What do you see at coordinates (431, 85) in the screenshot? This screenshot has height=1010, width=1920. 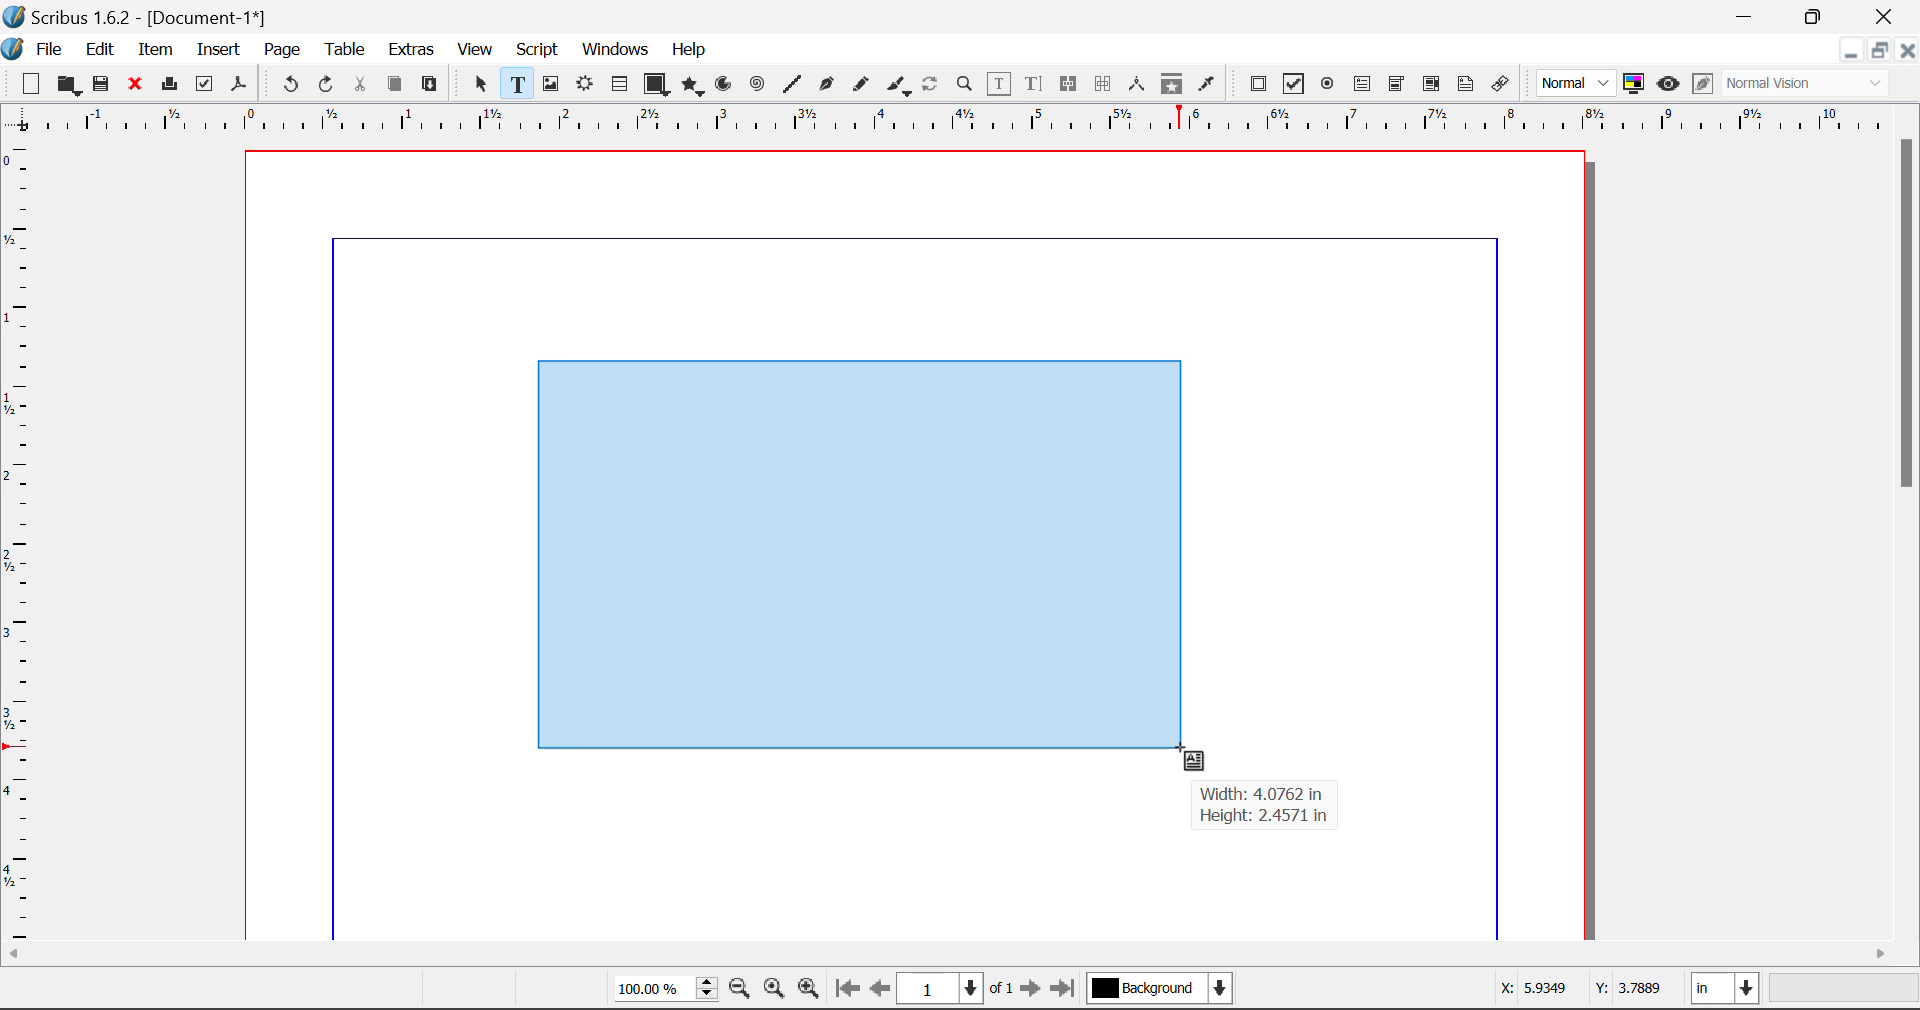 I see `Paste` at bounding box center [431, 85].